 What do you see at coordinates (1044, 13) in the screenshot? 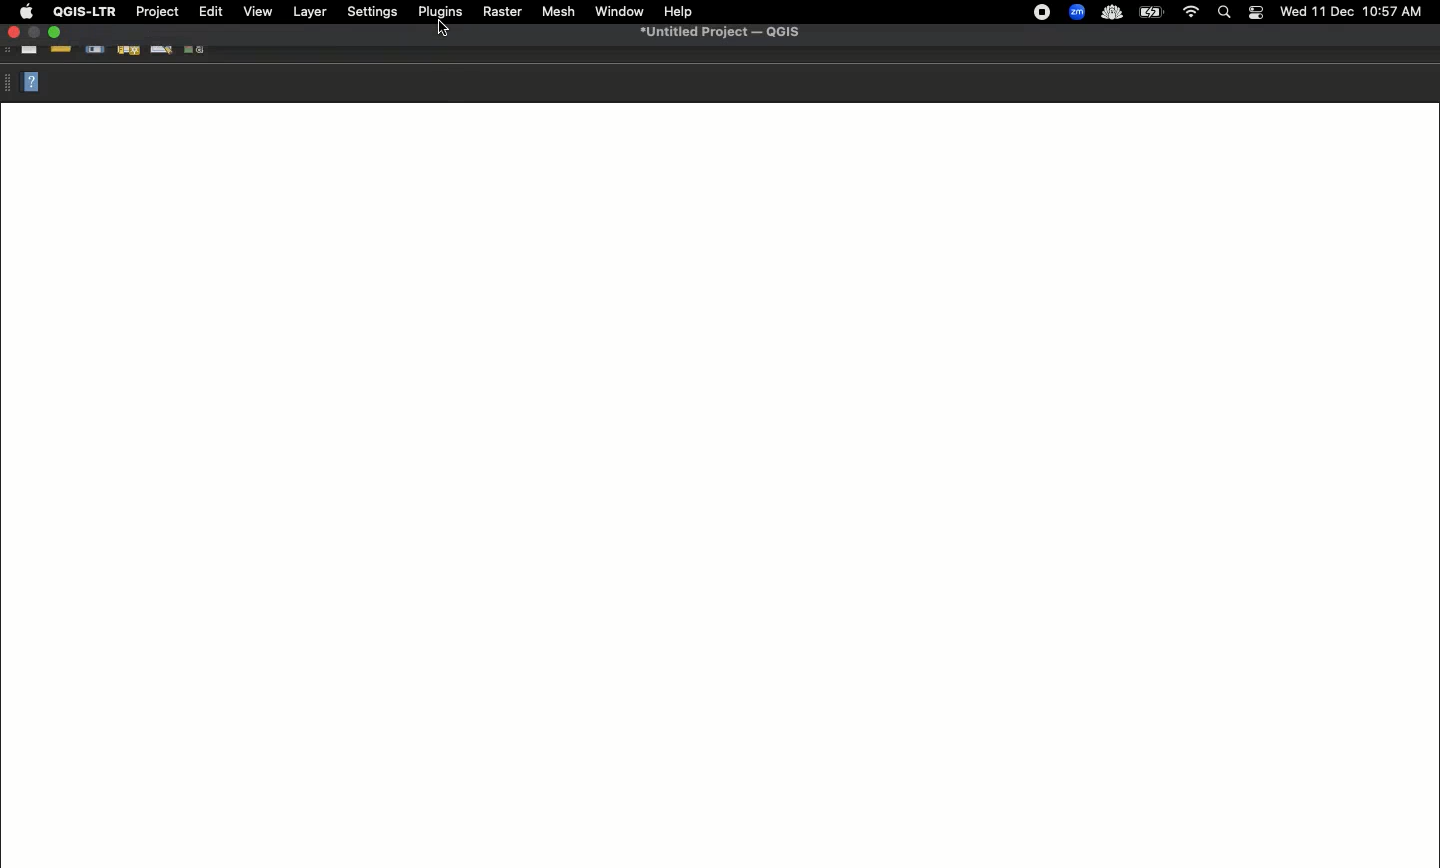
I see `Extension` at bounding box center [1044, 13].